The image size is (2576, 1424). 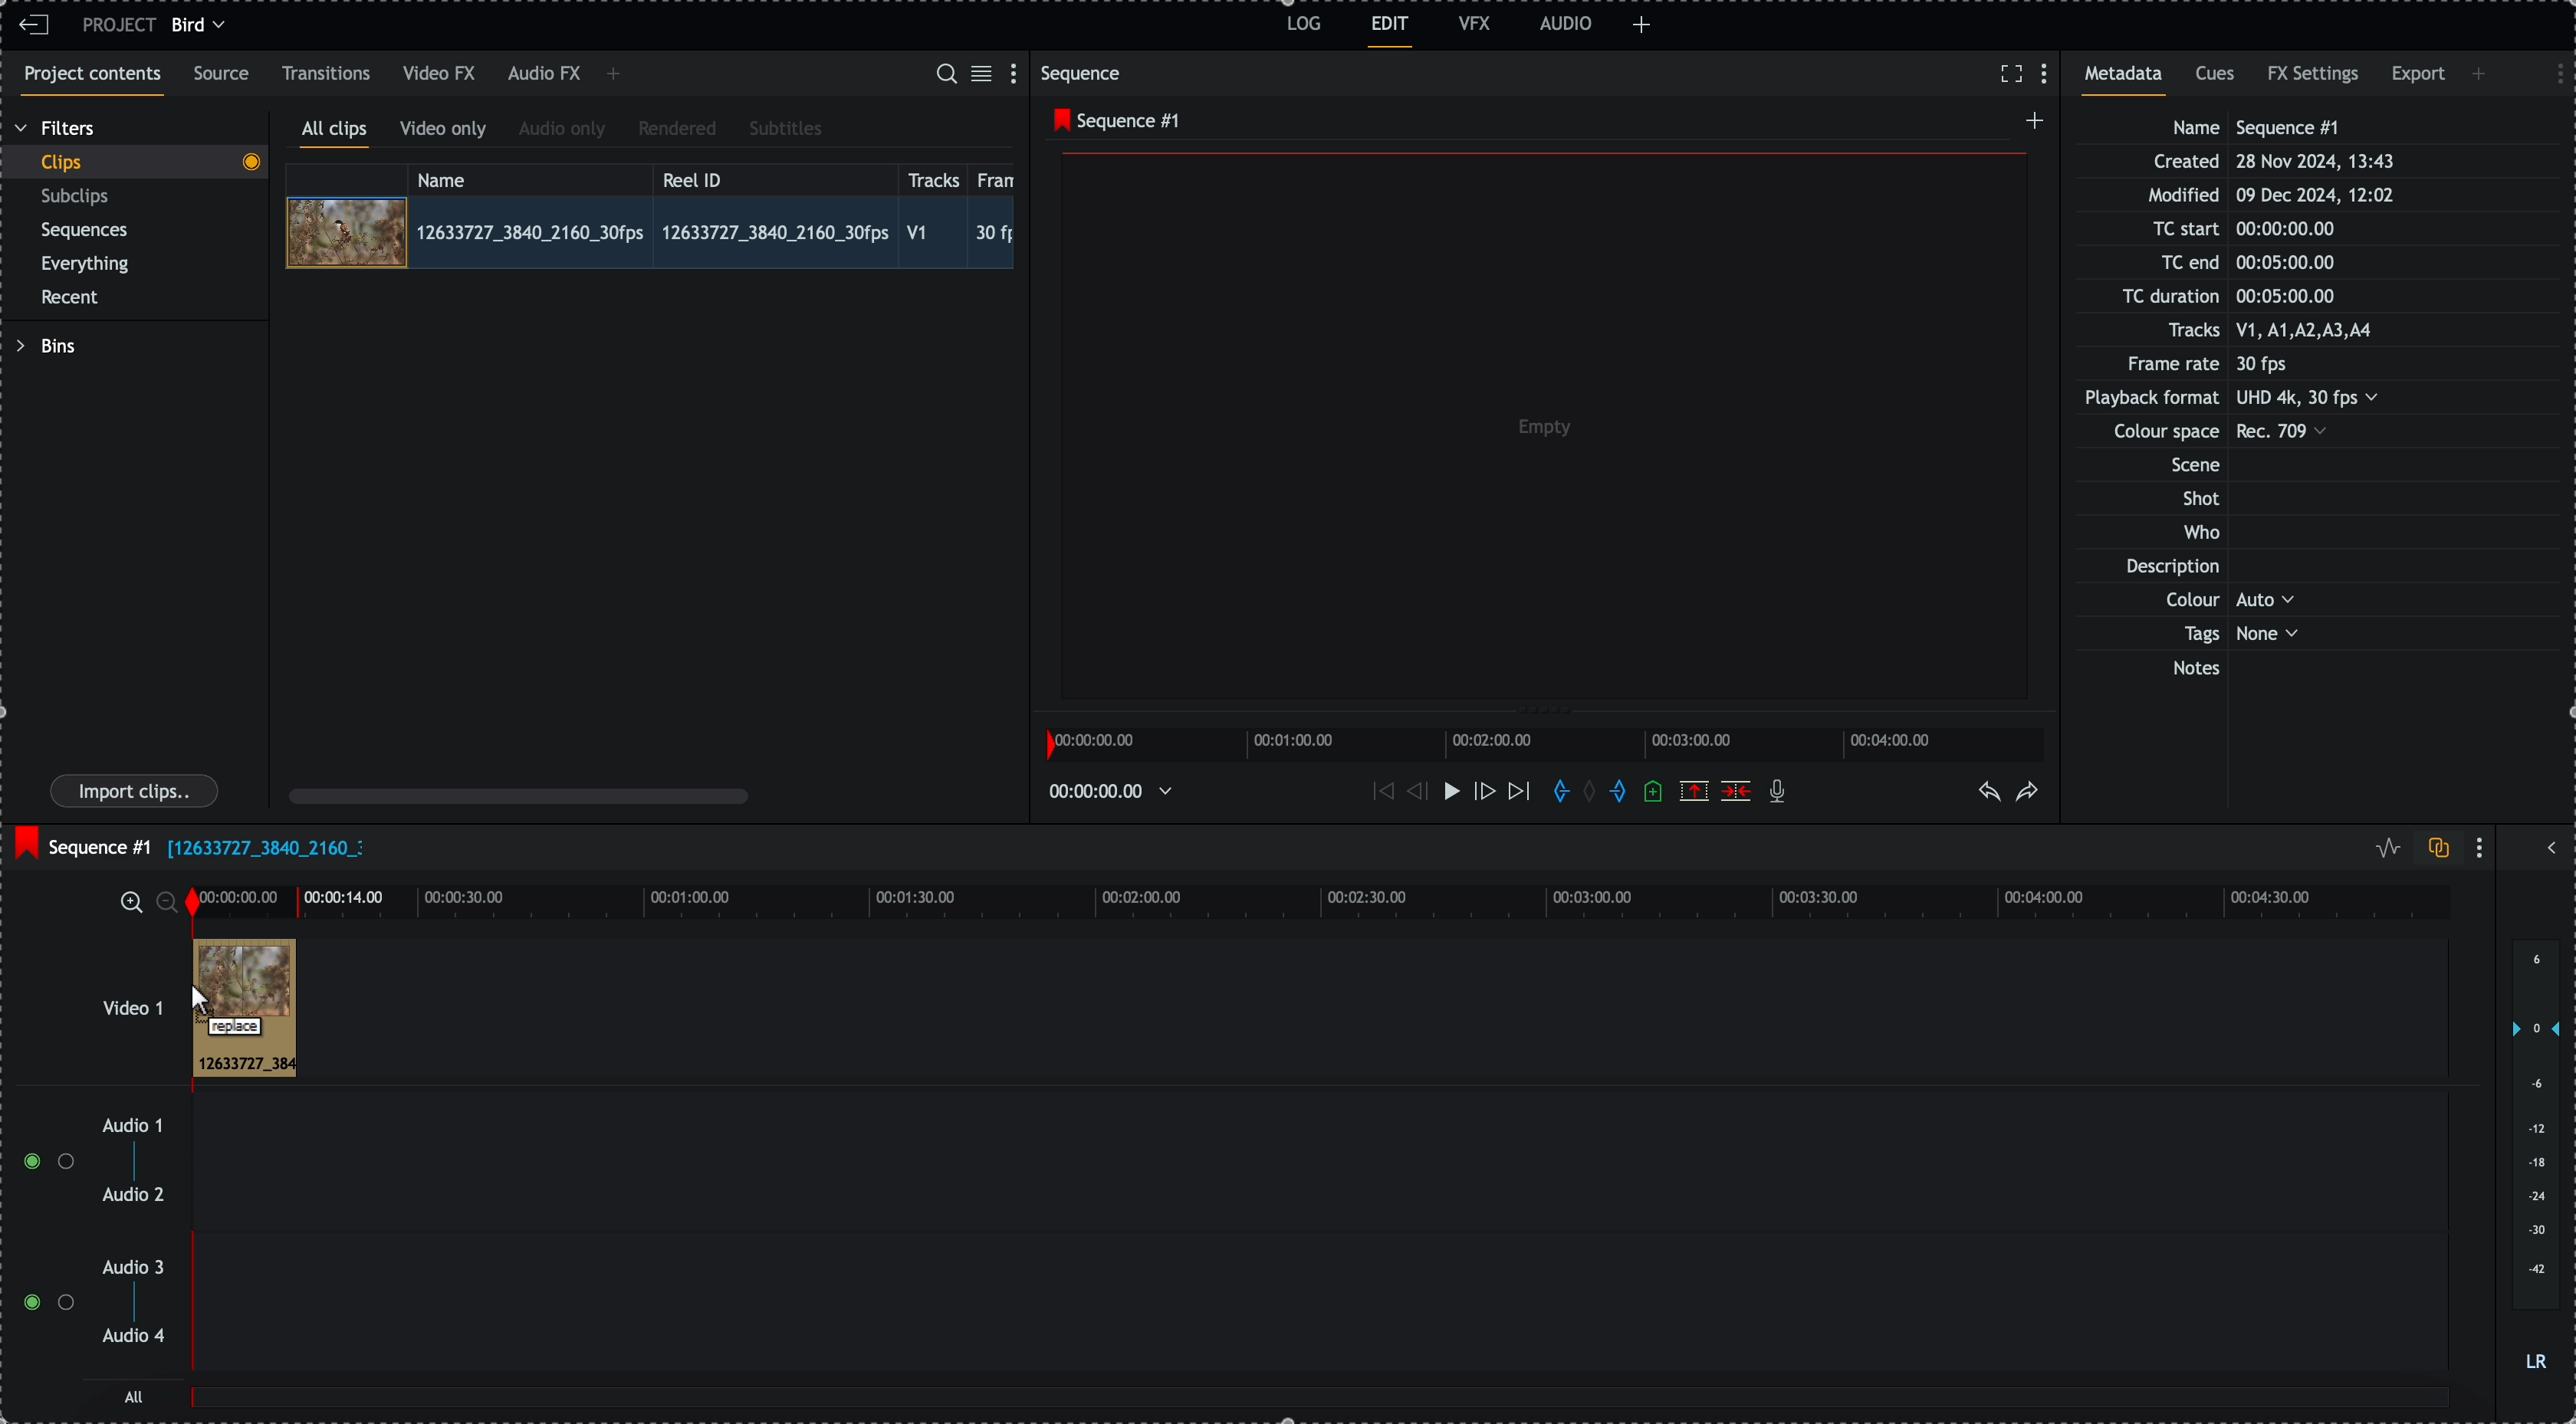 What do you see at coordinates (773, 176) in the screenshot?
I see `reel ID` at bounding box center [773, 176].